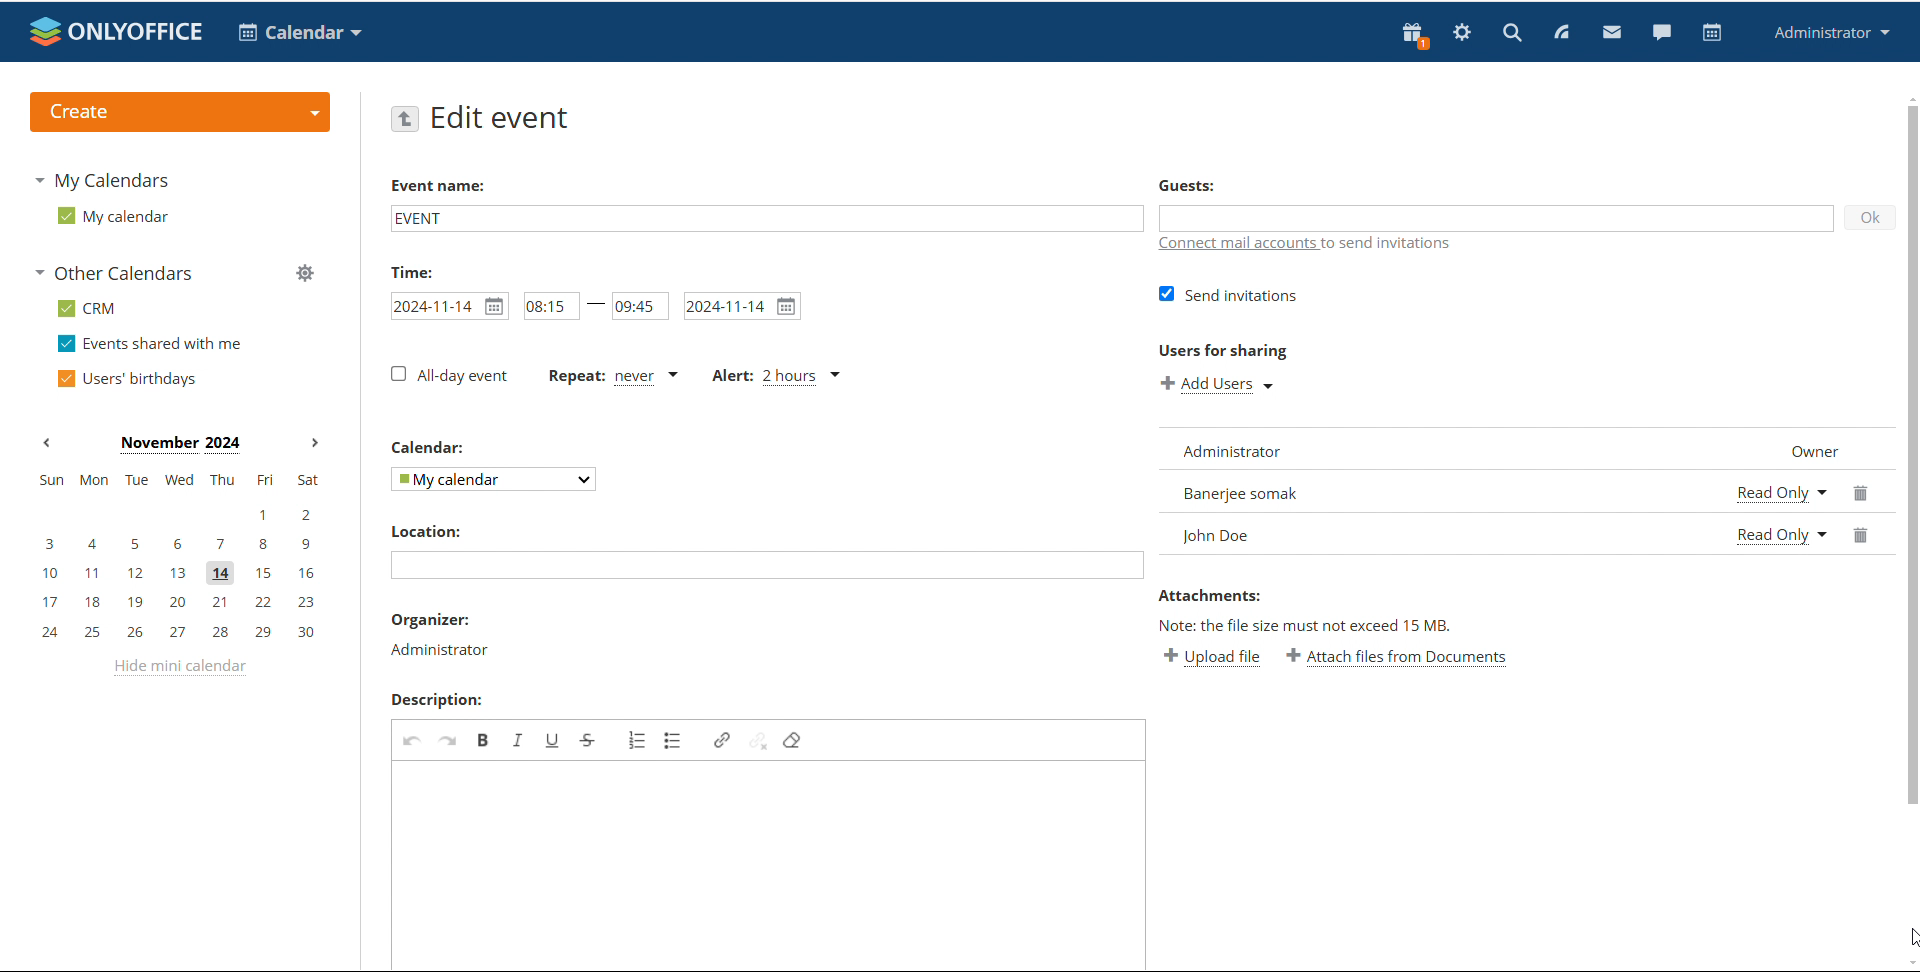 This screenshot has height=972, width=1920. I want to click on events shared with me, so click(150, 344).